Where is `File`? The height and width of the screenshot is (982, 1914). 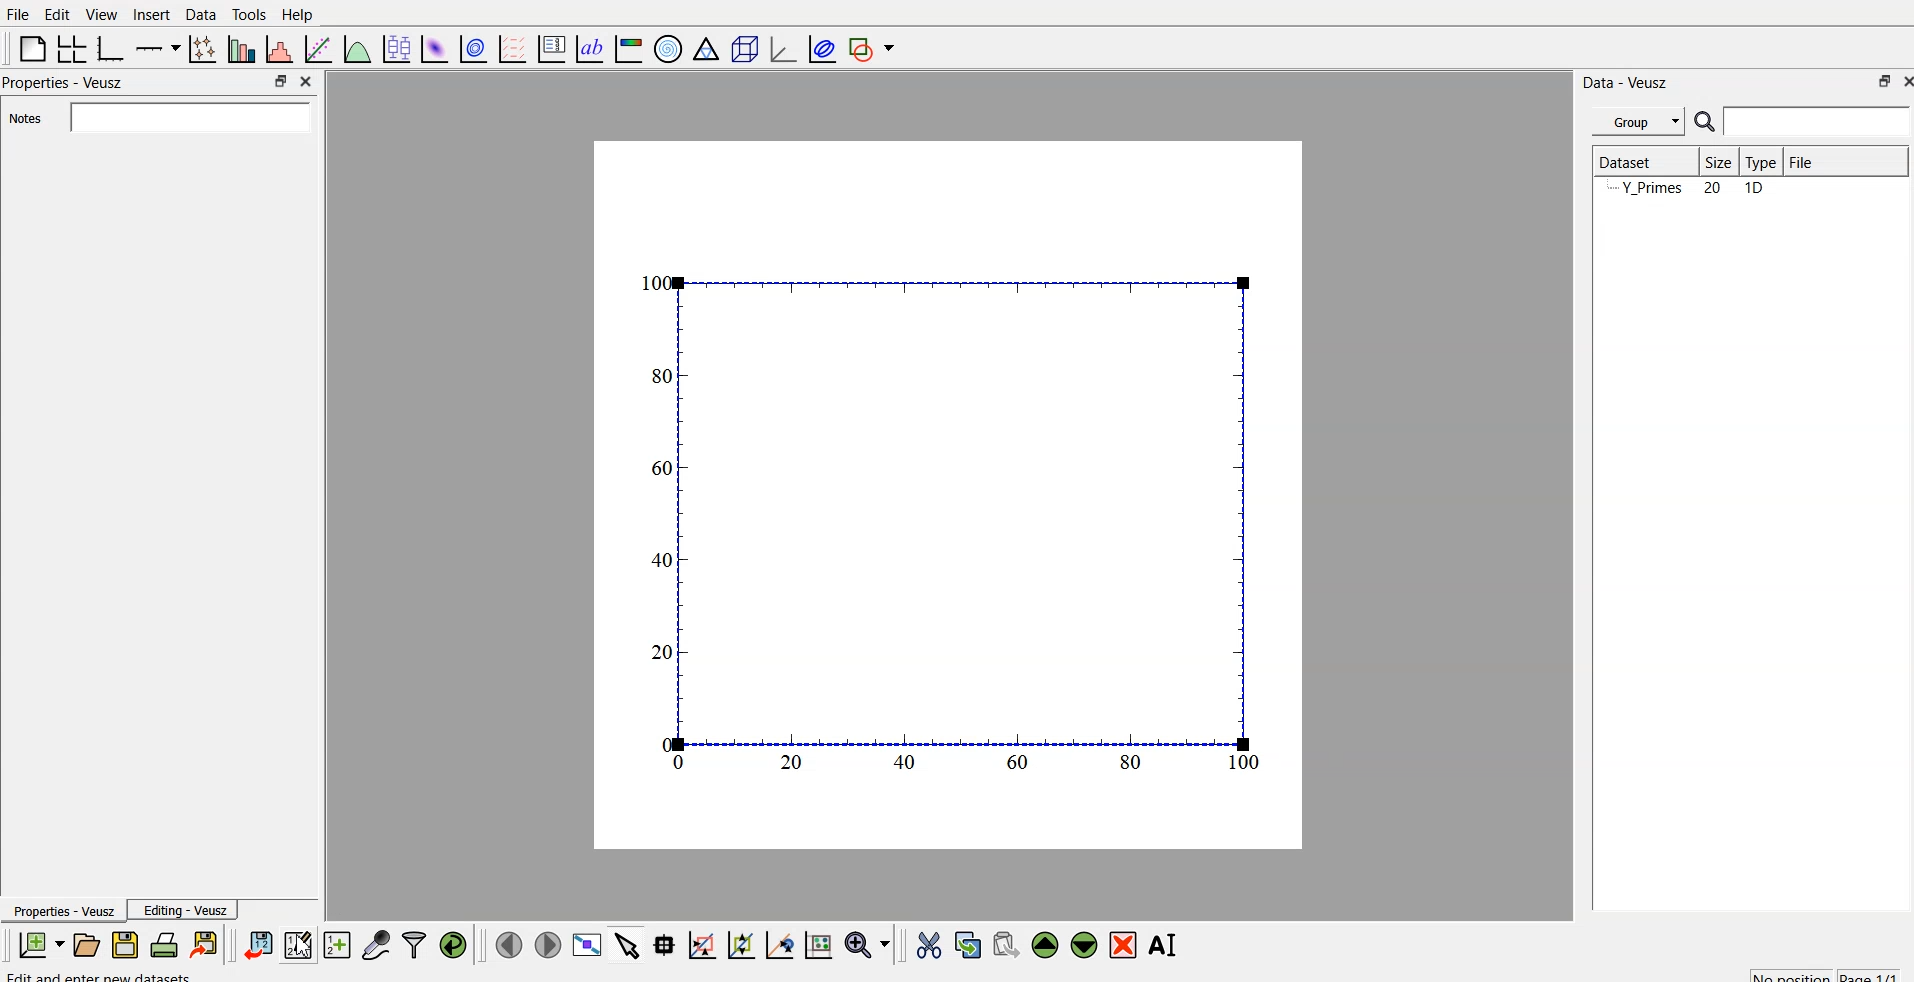 File is located at coordinates (1800, 159).